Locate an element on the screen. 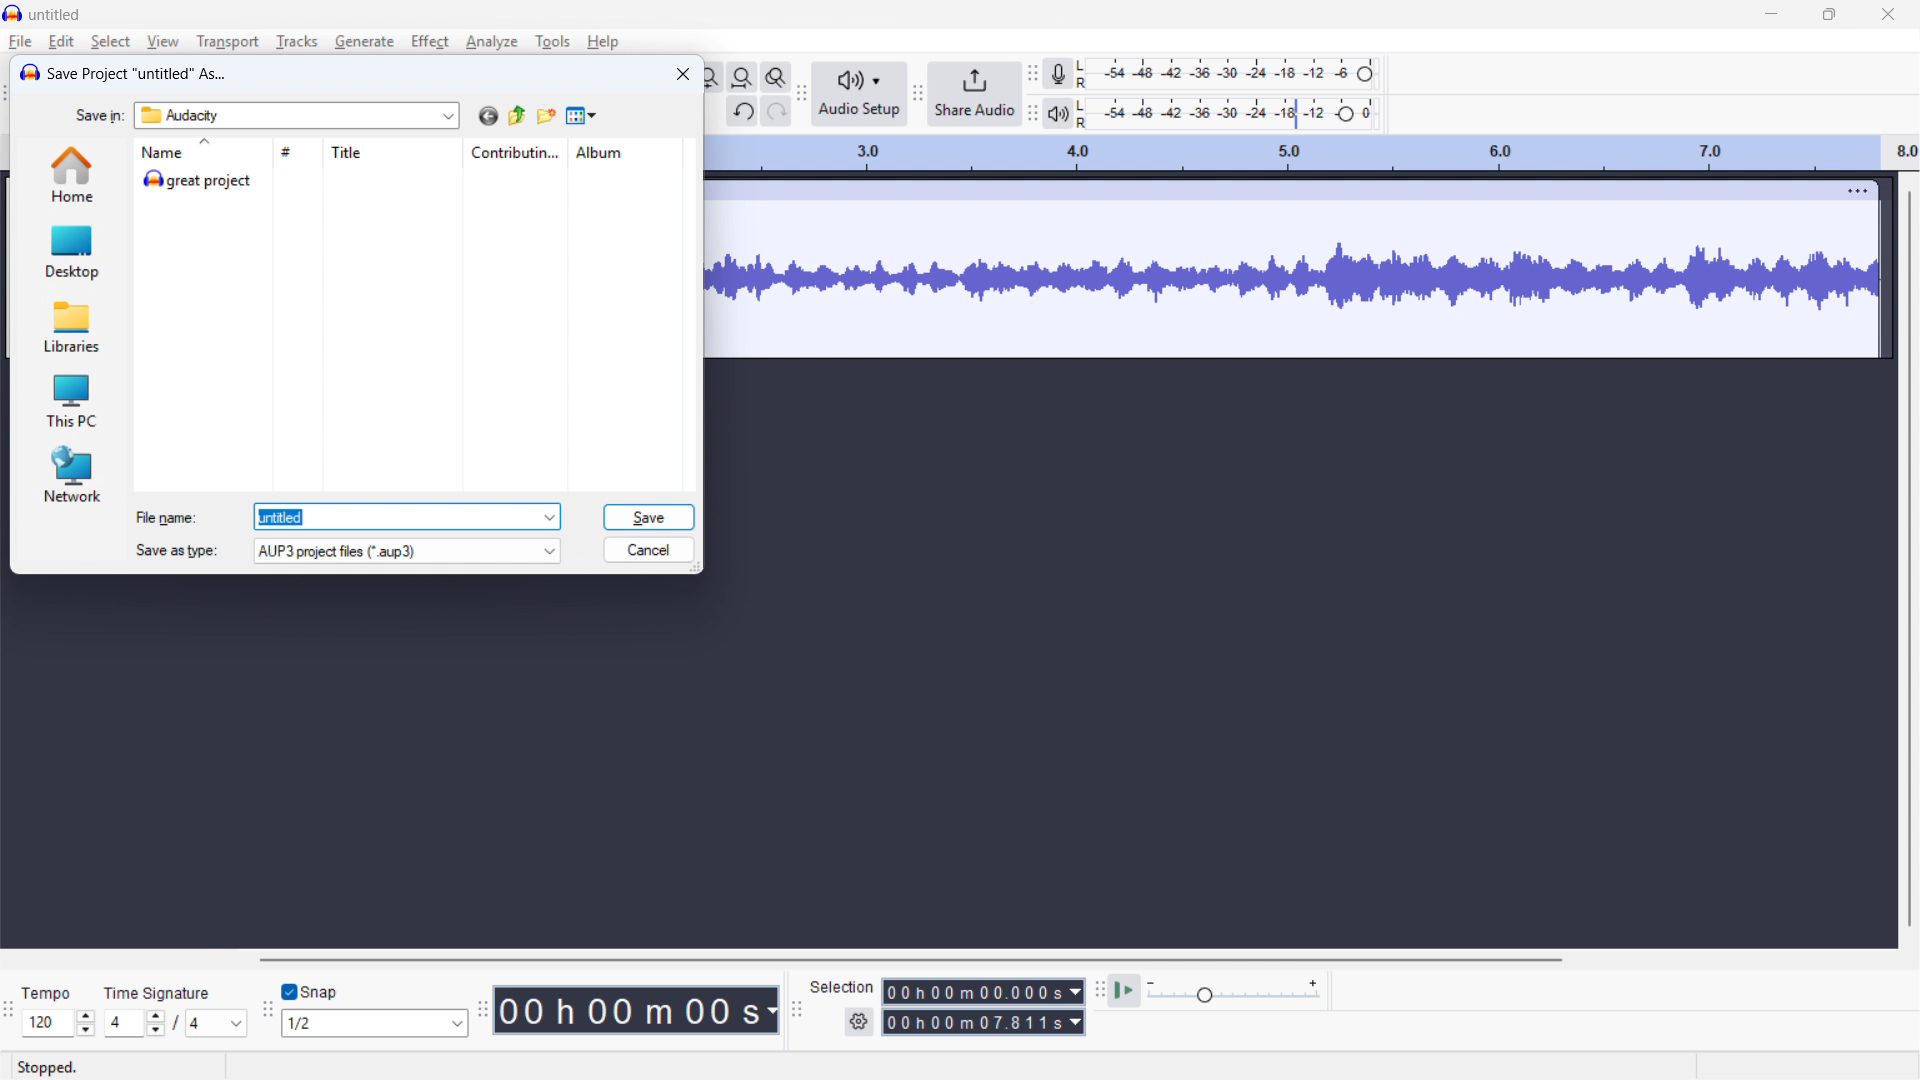 Image resolution: width=1920 pixels, height=1080 pixels. name is located at coordinates (201, 151).